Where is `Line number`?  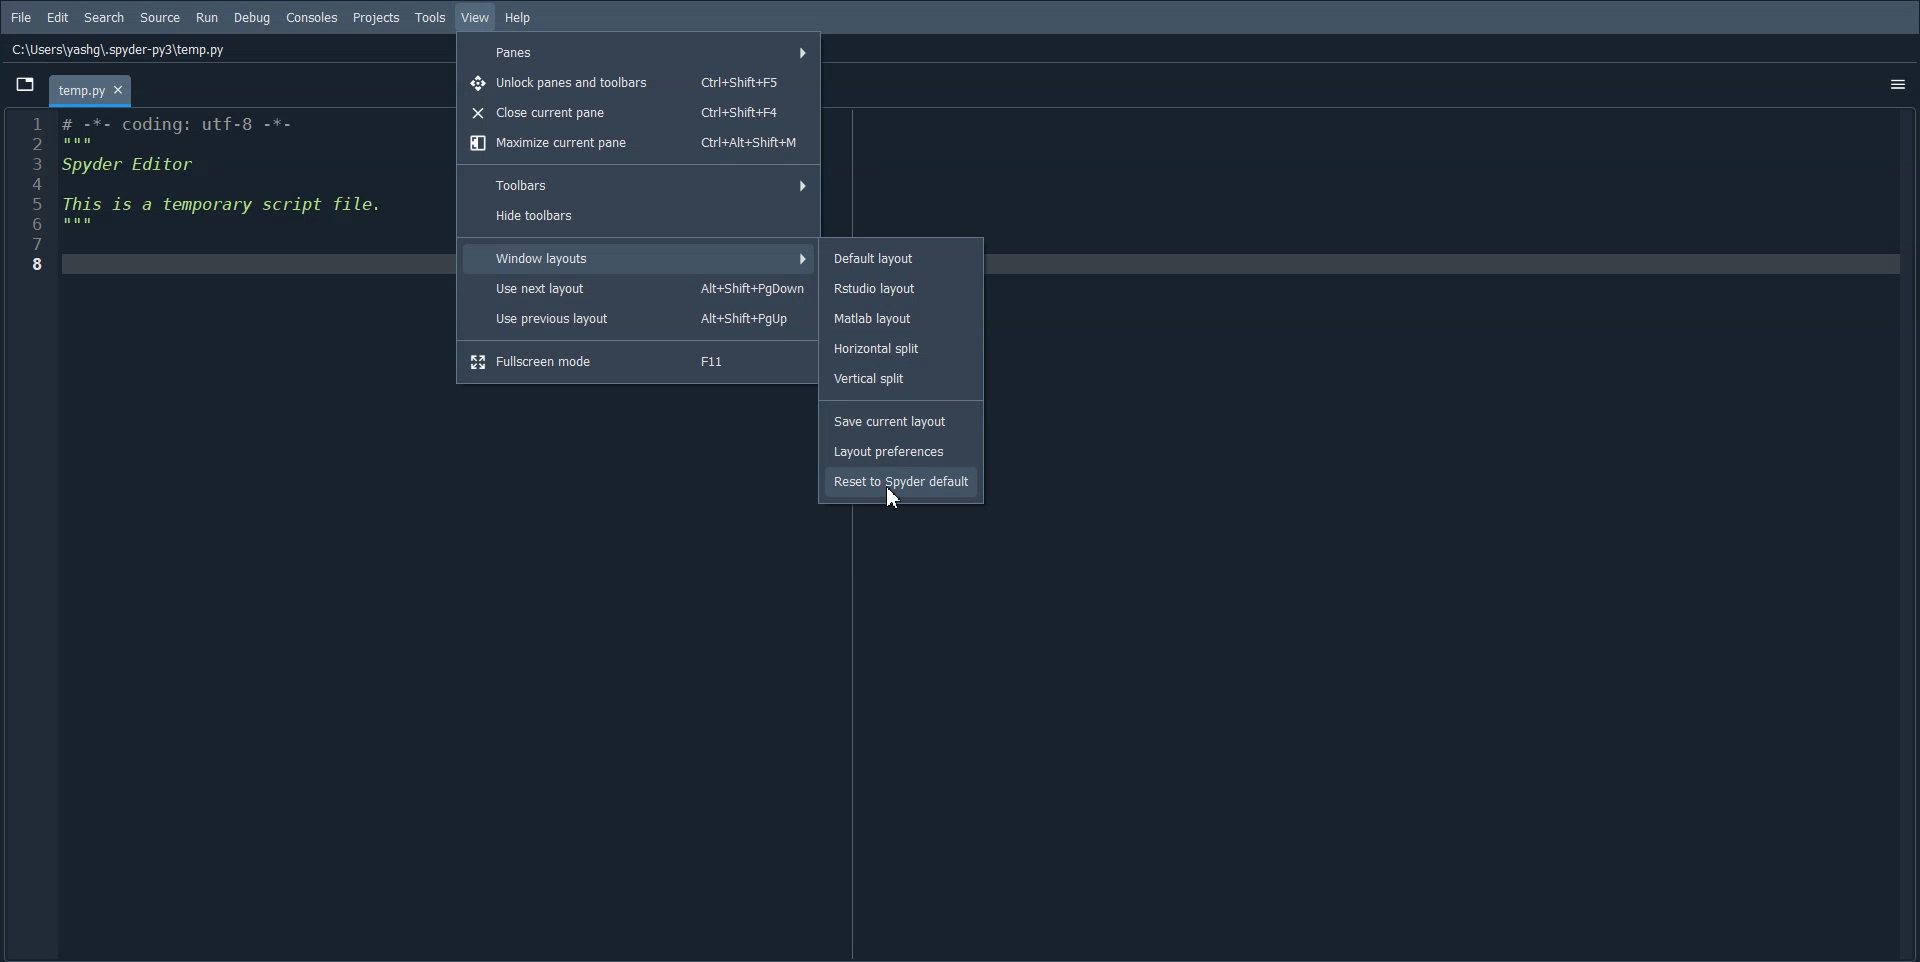 Line number is located at coordinates (29, 193).